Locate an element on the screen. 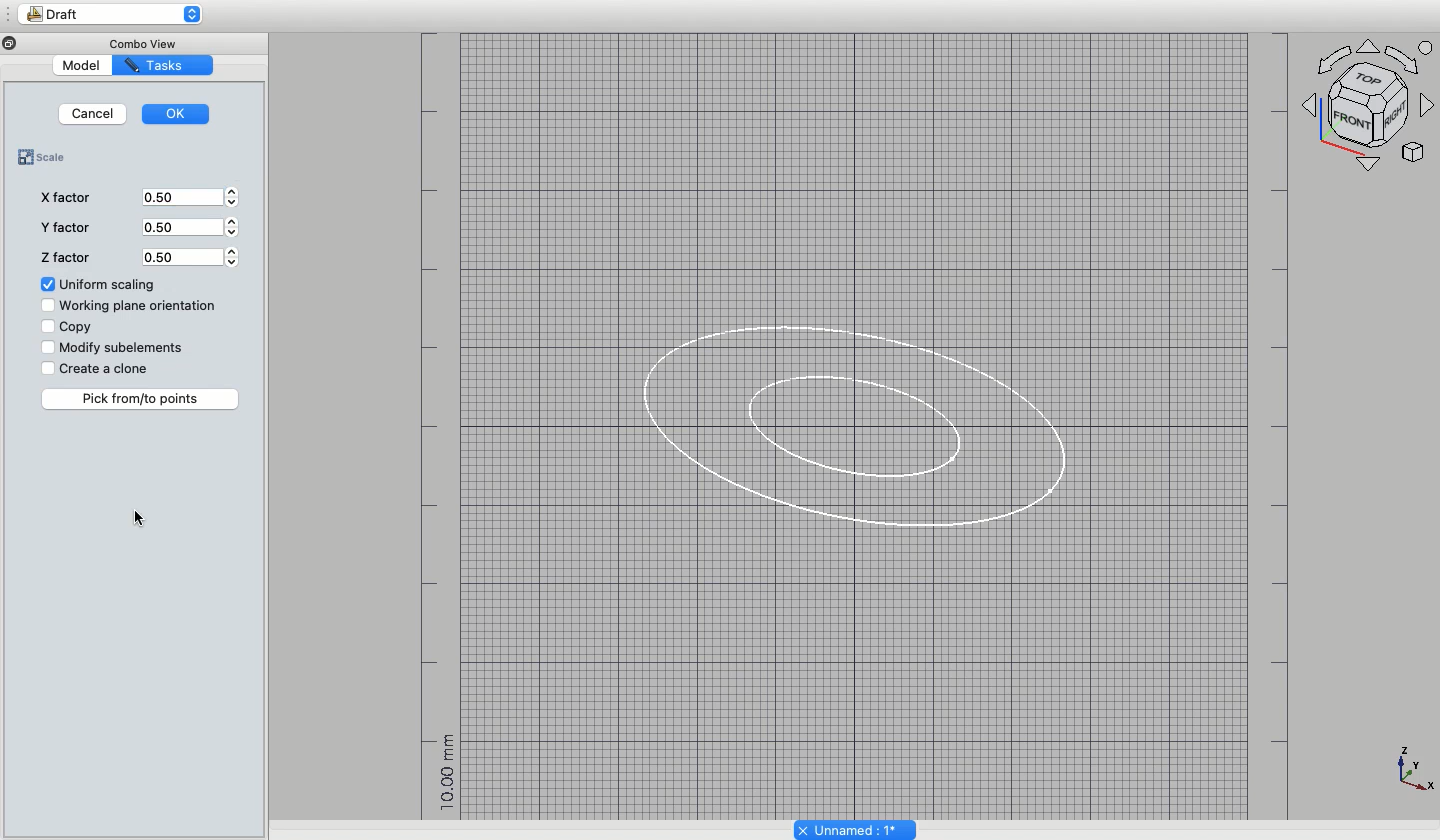 The width and height of the screenshot is (1440, 840). Tasks is located at coordinates (164, 65).